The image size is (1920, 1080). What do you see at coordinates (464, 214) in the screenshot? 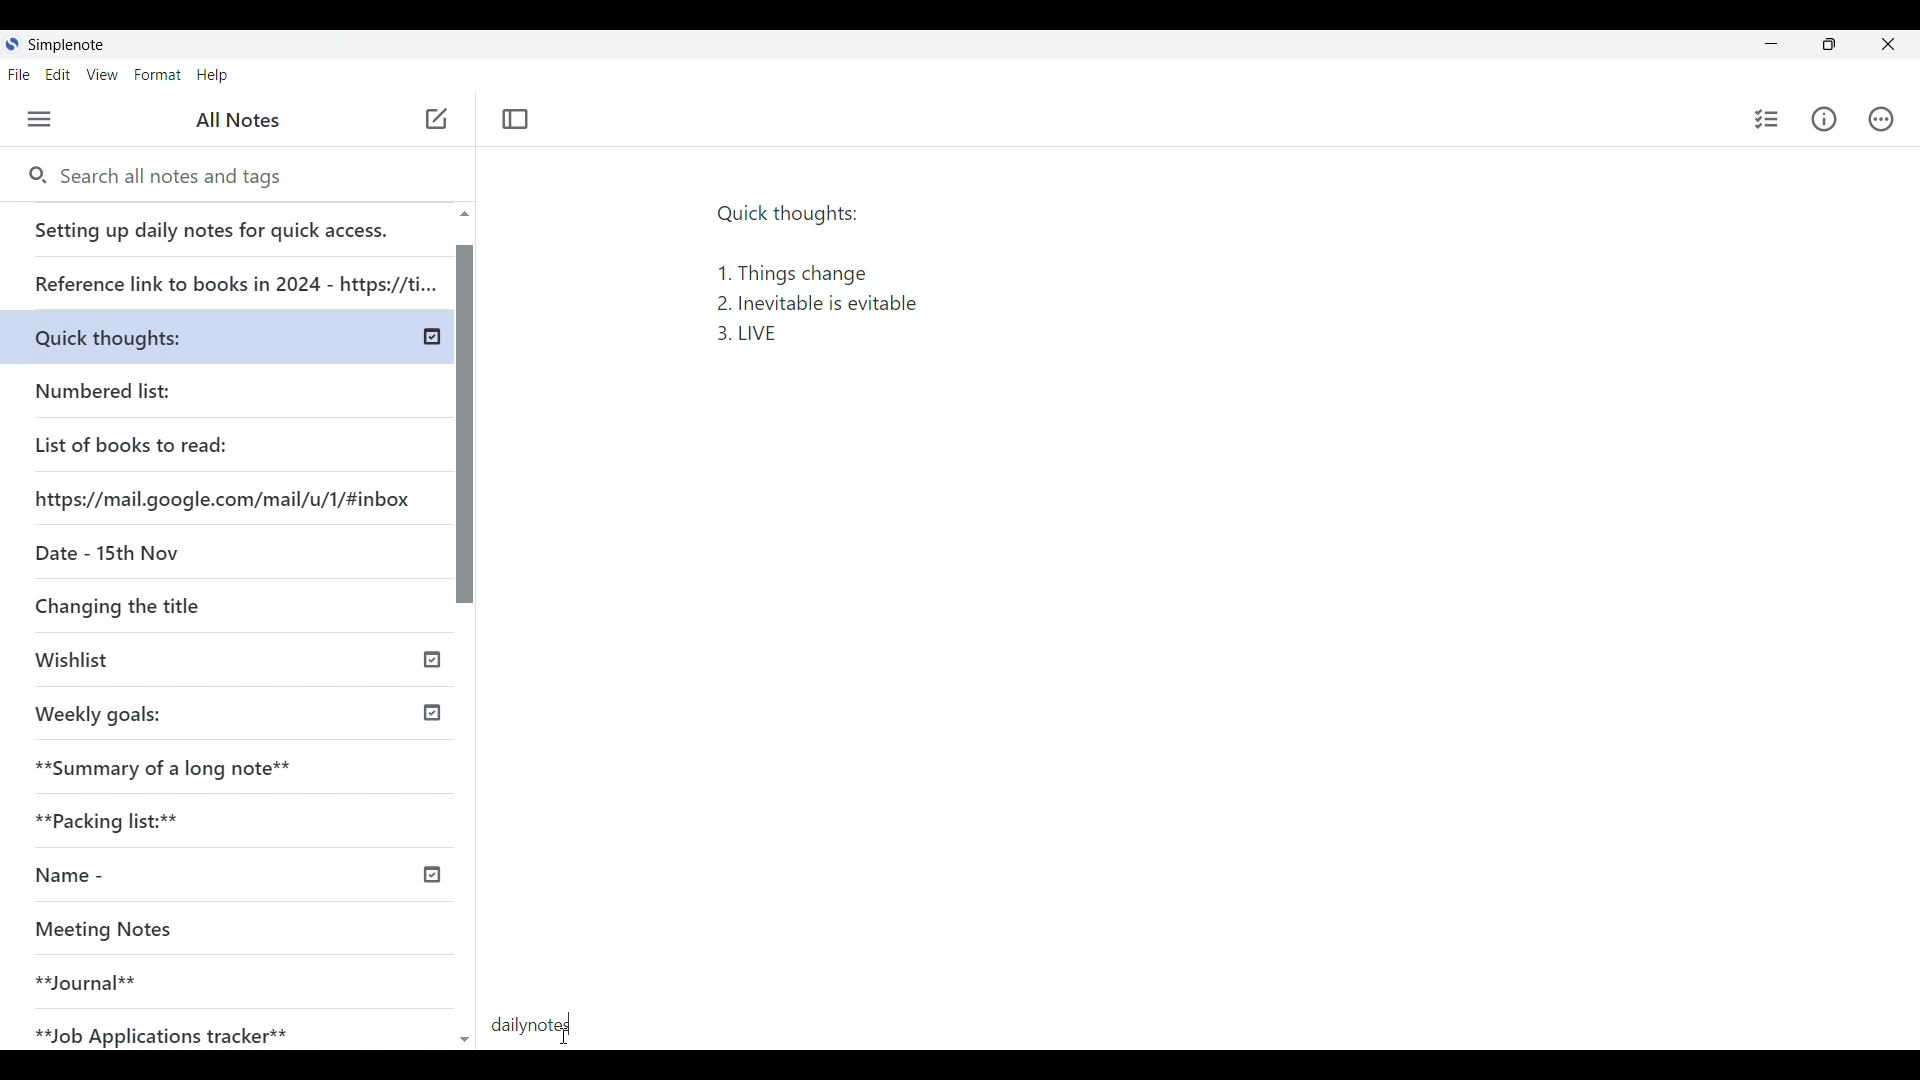
I see `Quick slide to top` at bounding box center [464, 214].